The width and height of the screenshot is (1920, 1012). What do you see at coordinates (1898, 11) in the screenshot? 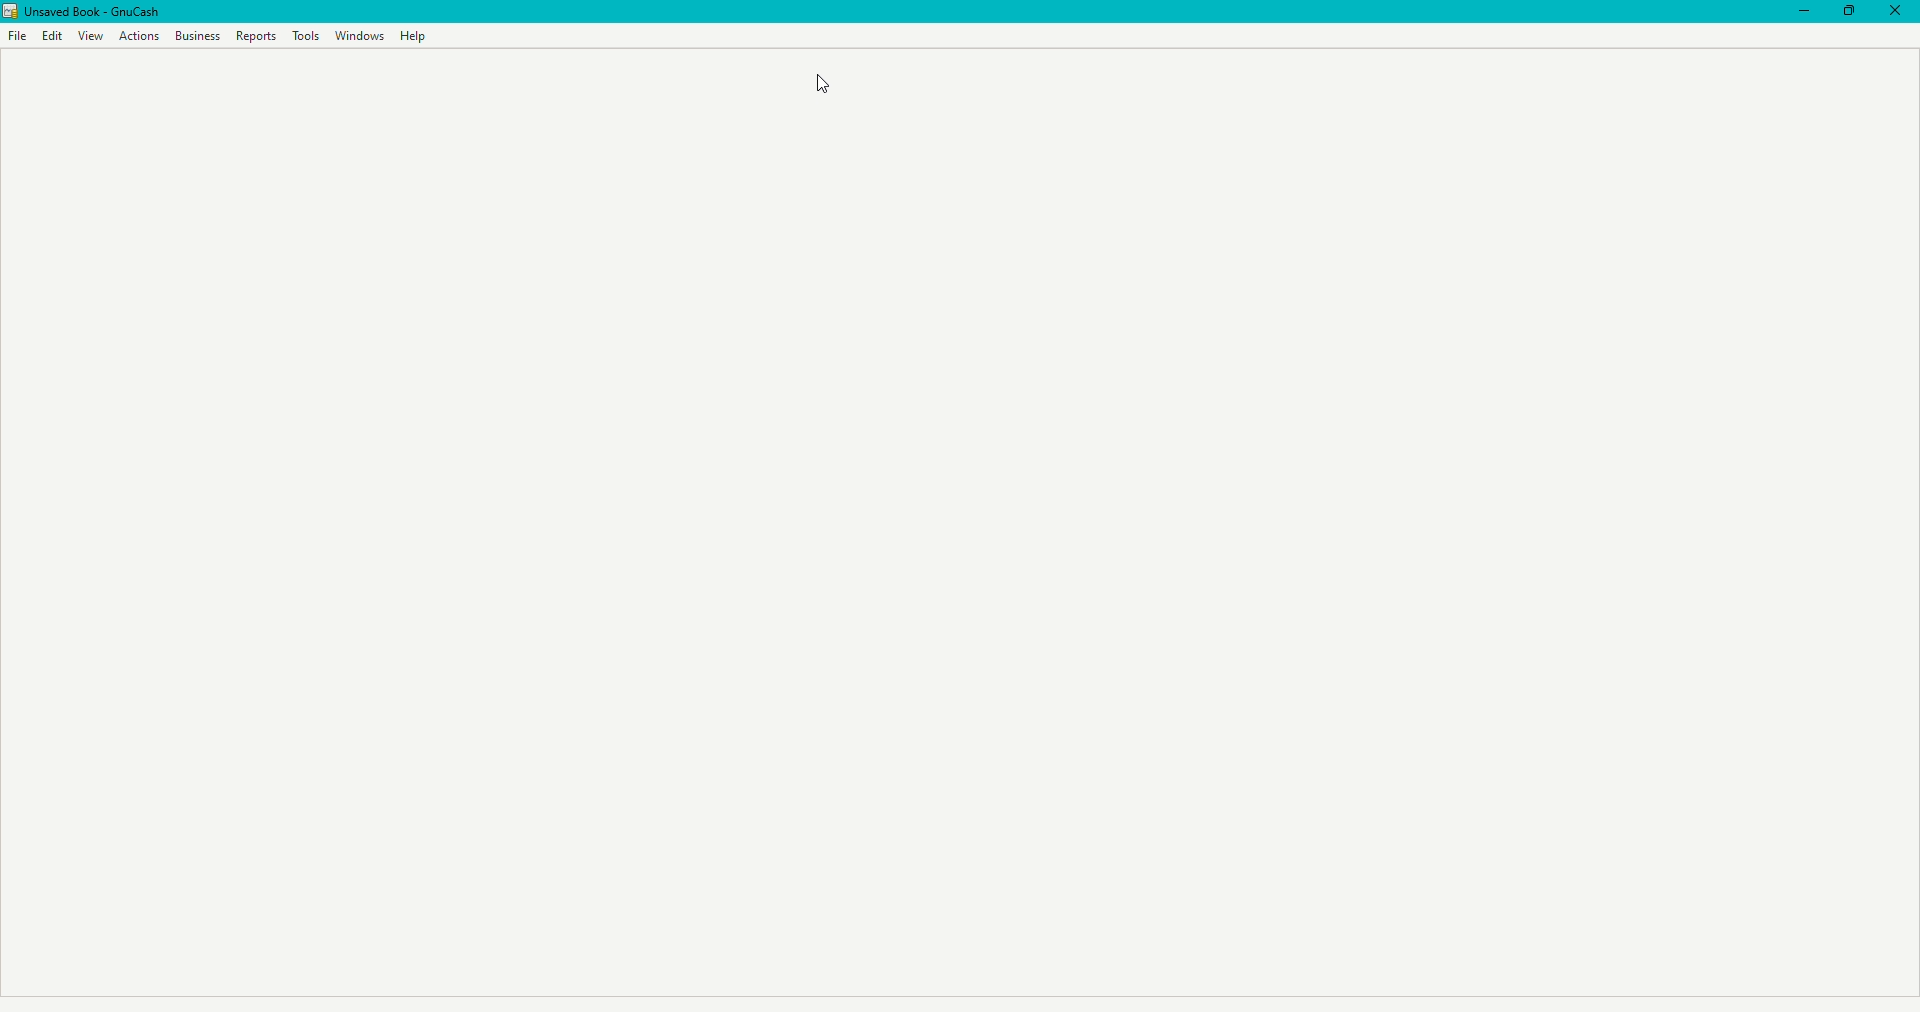
I see `Close` at bounding box center [1898, 11].